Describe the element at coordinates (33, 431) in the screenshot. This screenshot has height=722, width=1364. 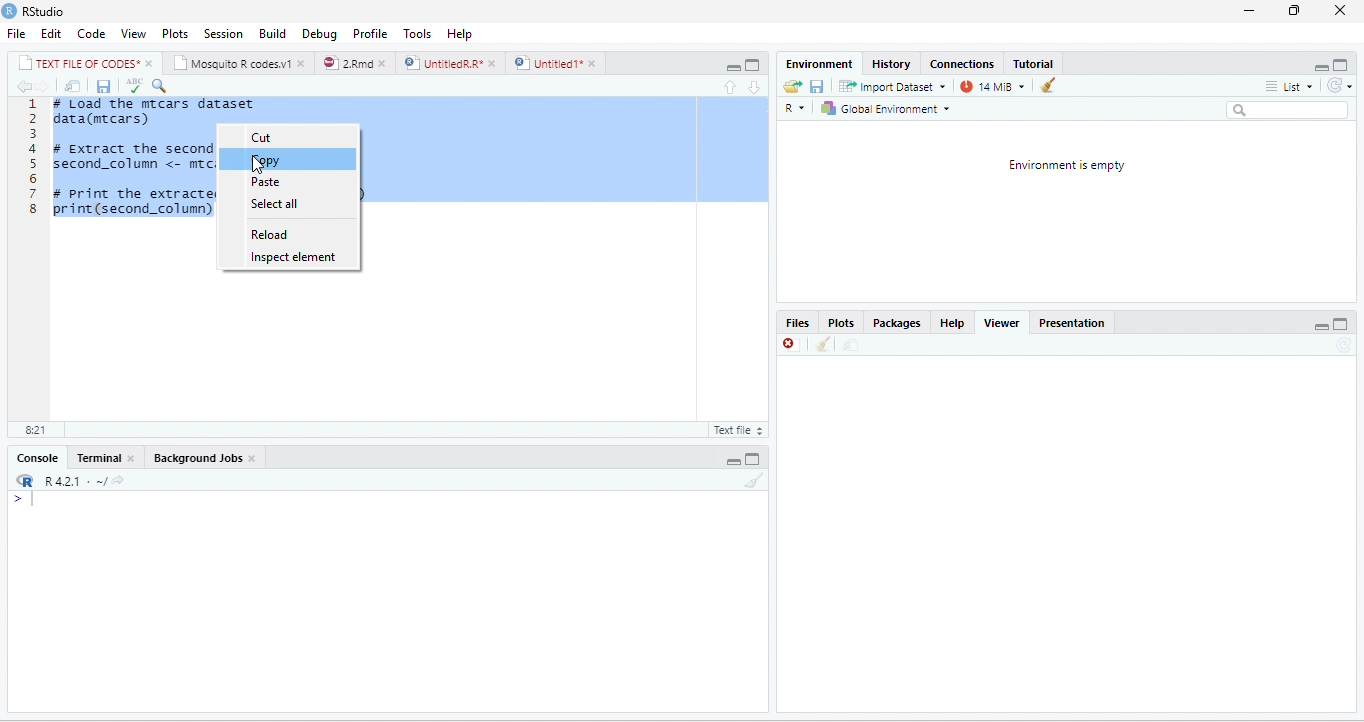
I see `8:21` at that location.